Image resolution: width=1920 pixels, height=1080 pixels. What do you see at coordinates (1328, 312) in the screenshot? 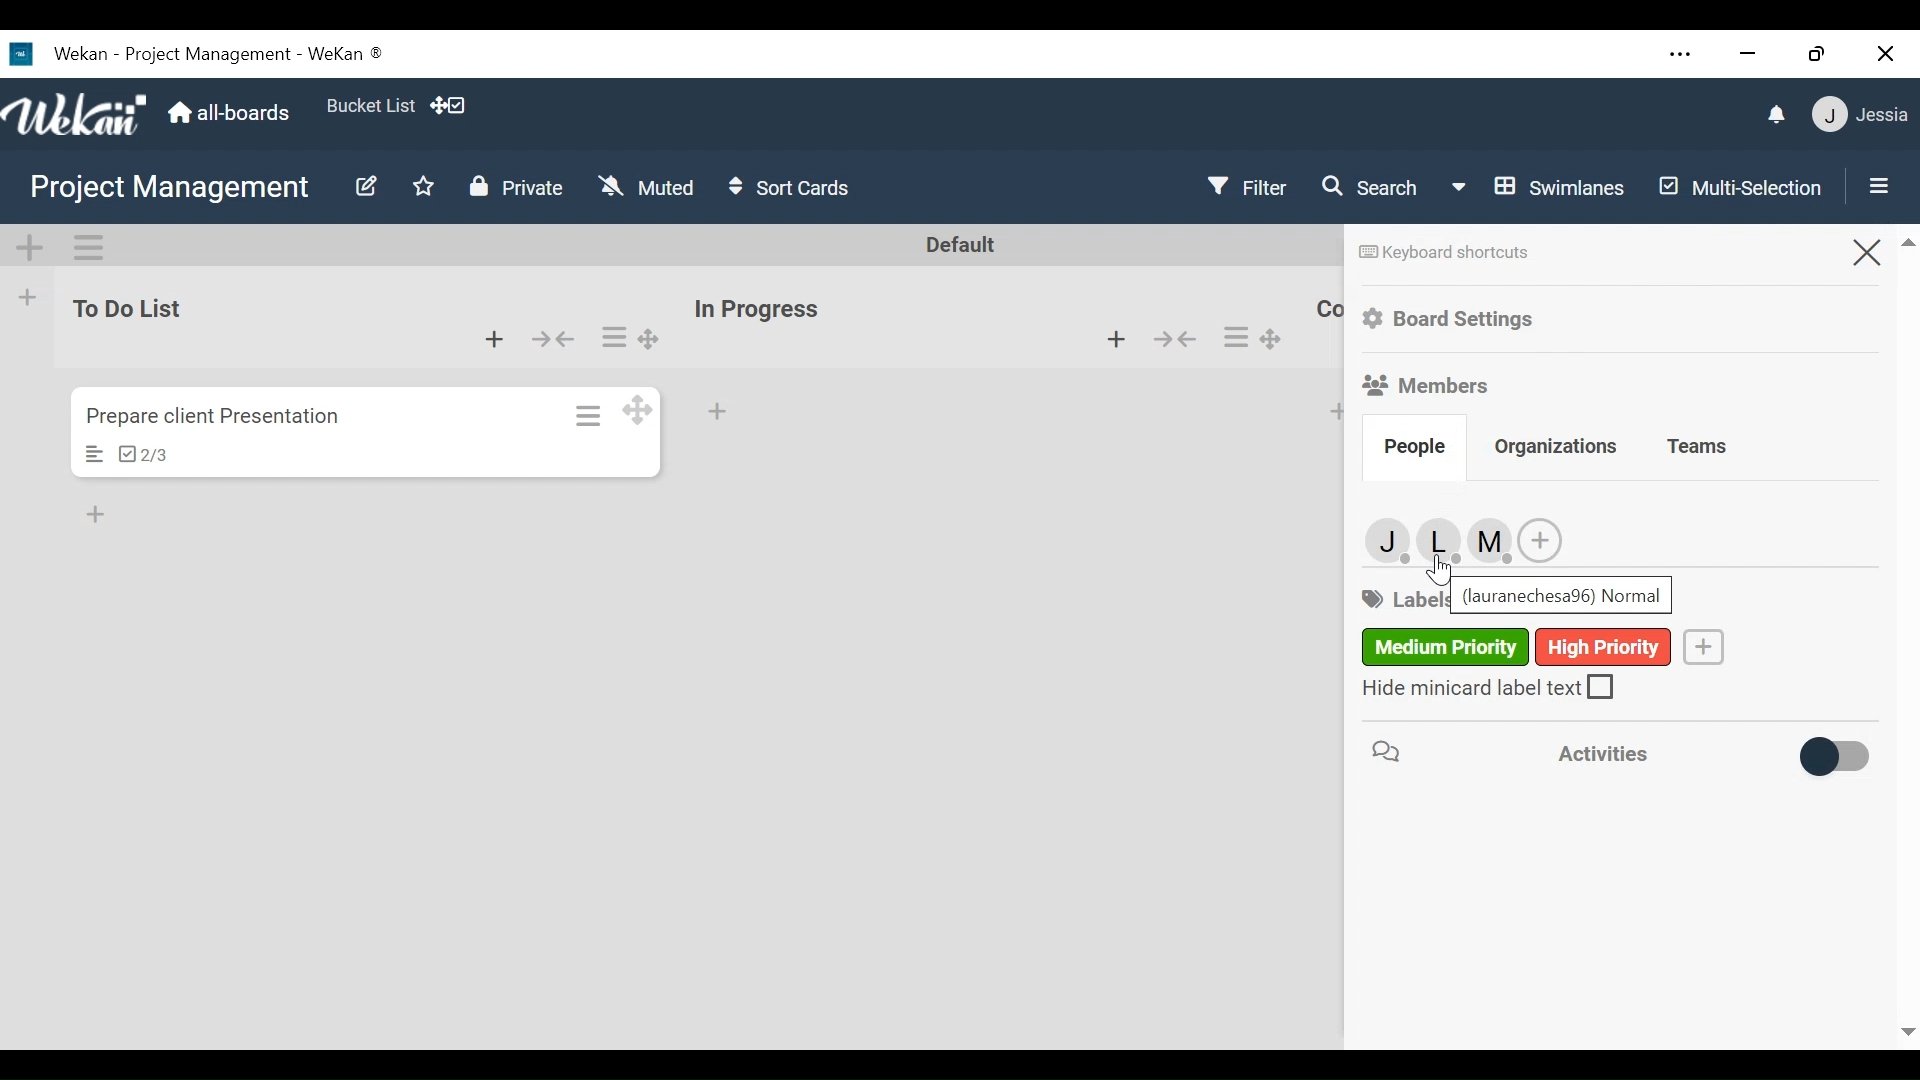
I see `List Title` at bounding box center [1328, 312].